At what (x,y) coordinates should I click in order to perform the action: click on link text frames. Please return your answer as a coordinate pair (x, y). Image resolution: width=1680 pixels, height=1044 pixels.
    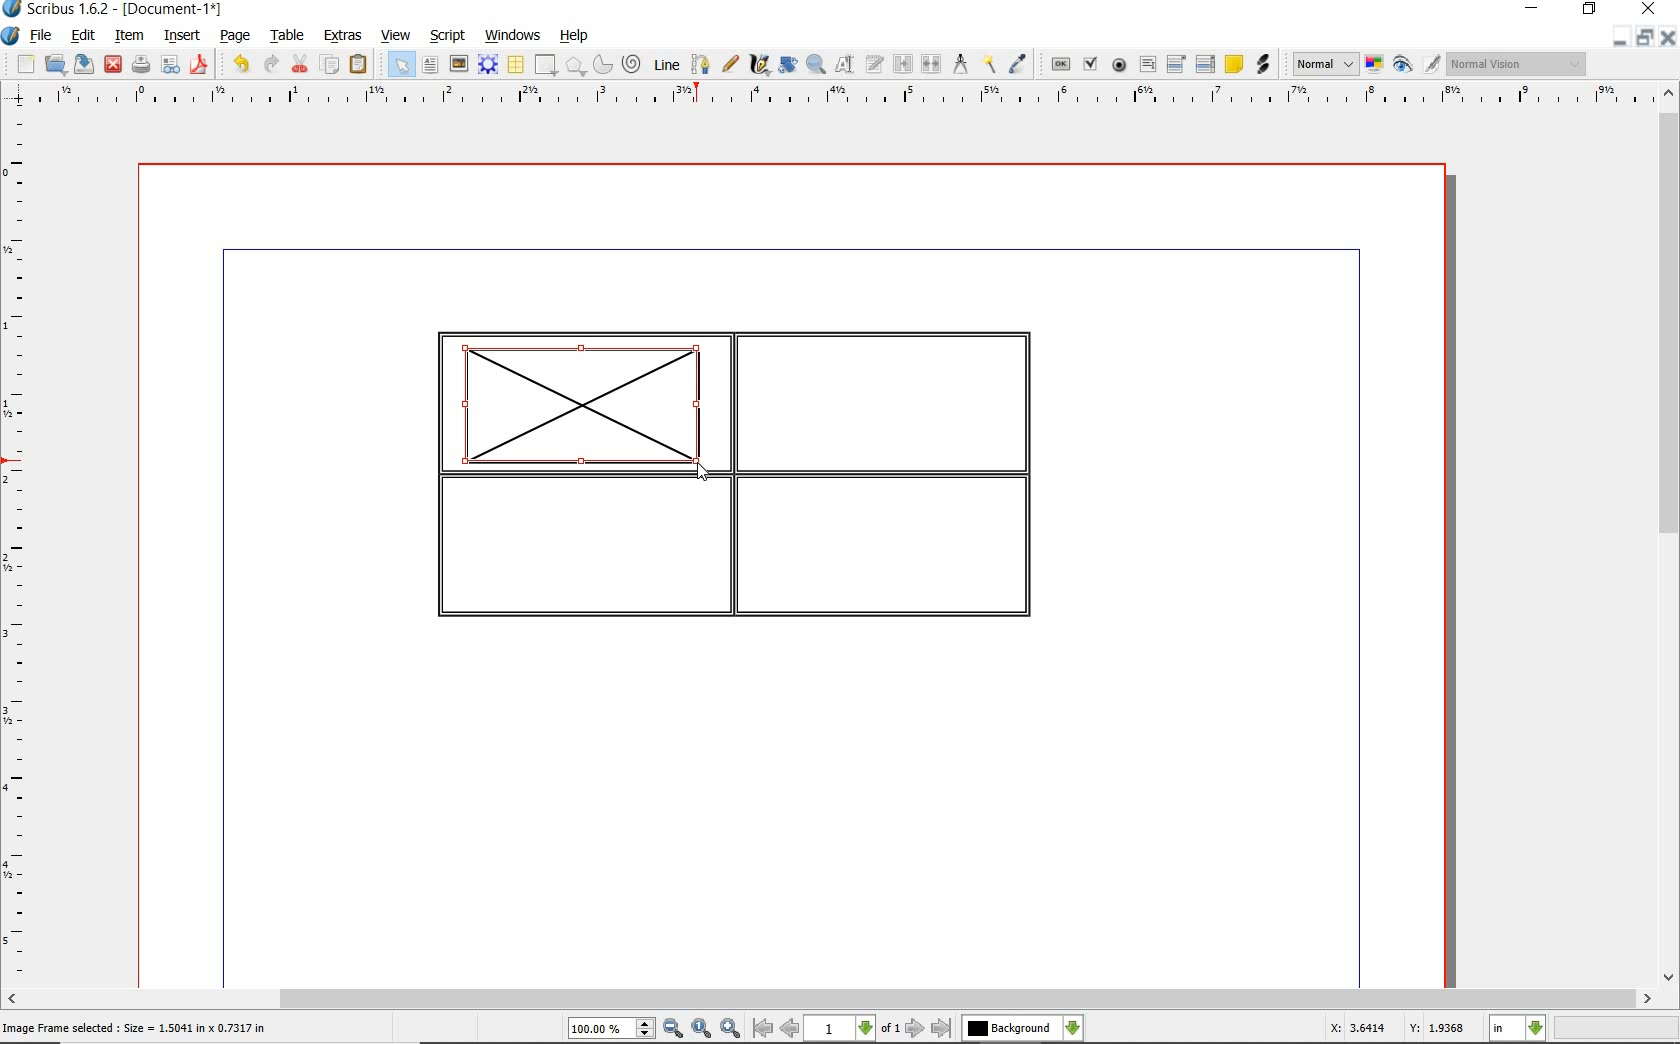
    Looking at the image, I should click on (904, 64).